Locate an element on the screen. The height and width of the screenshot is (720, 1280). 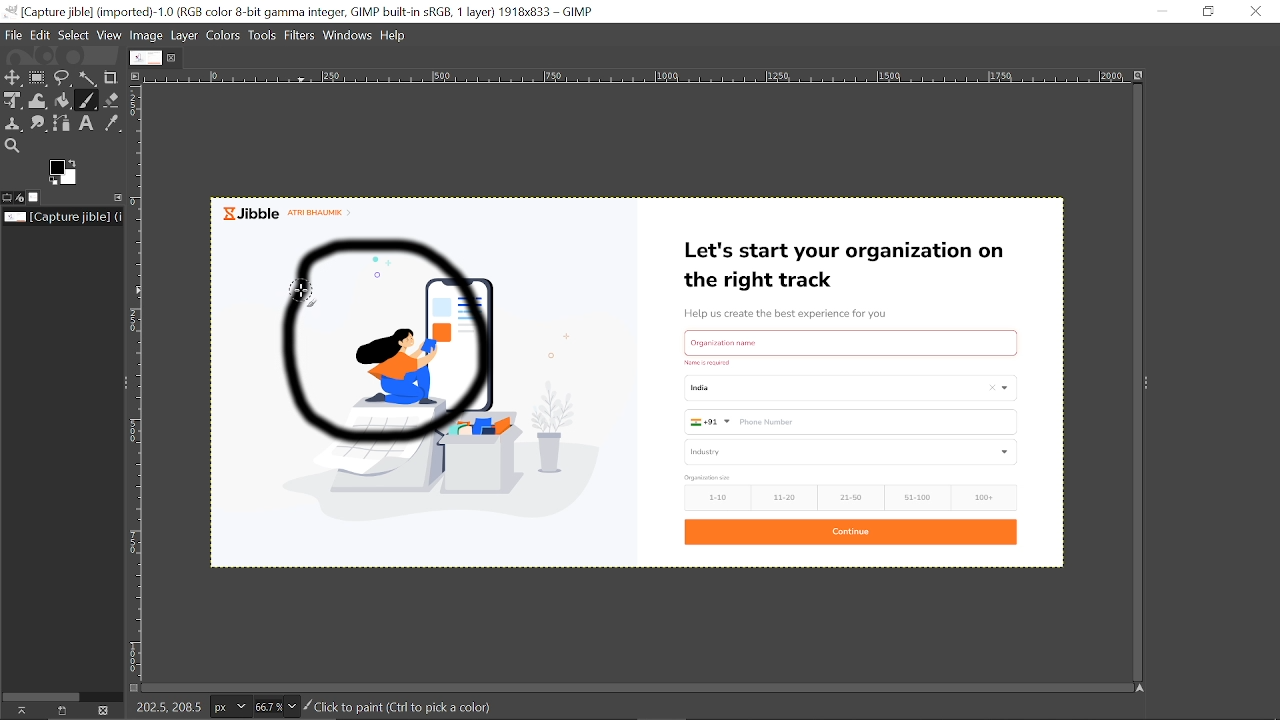
This this image is located at coordinates (103, 711).